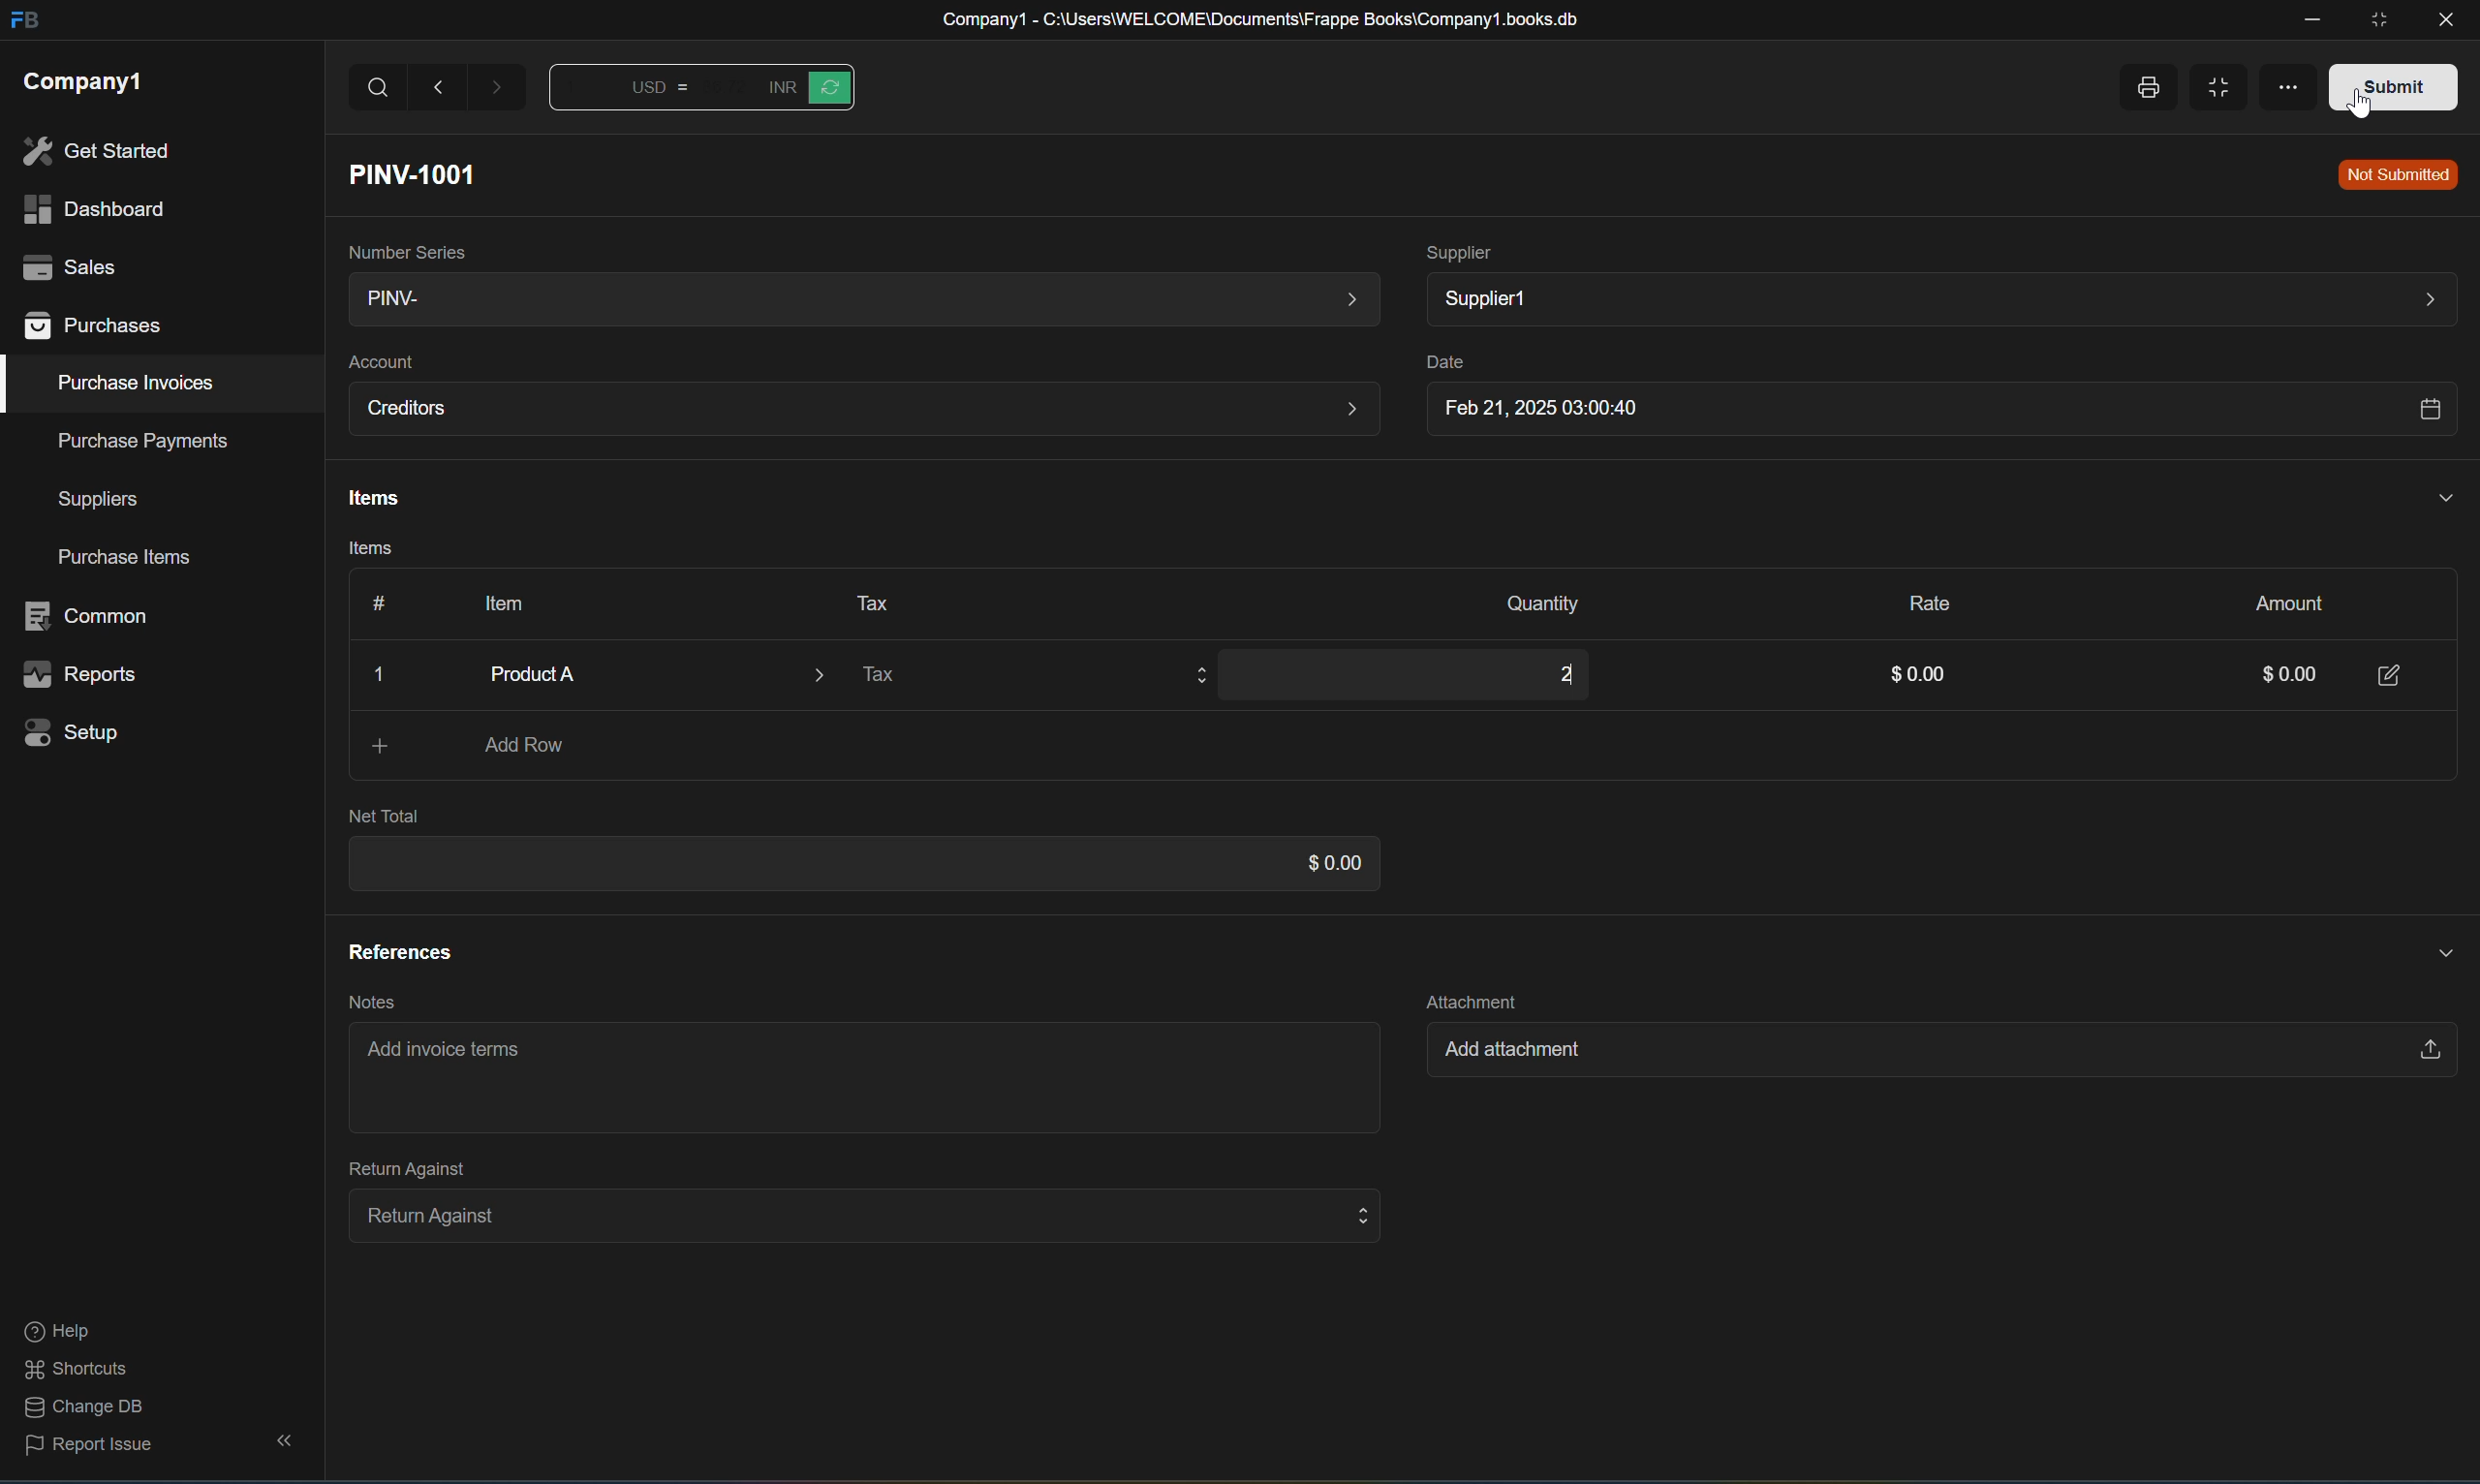 The width and height of the screenshot is (2480, 1484). I want to click on change DB, so click(78, 1409).